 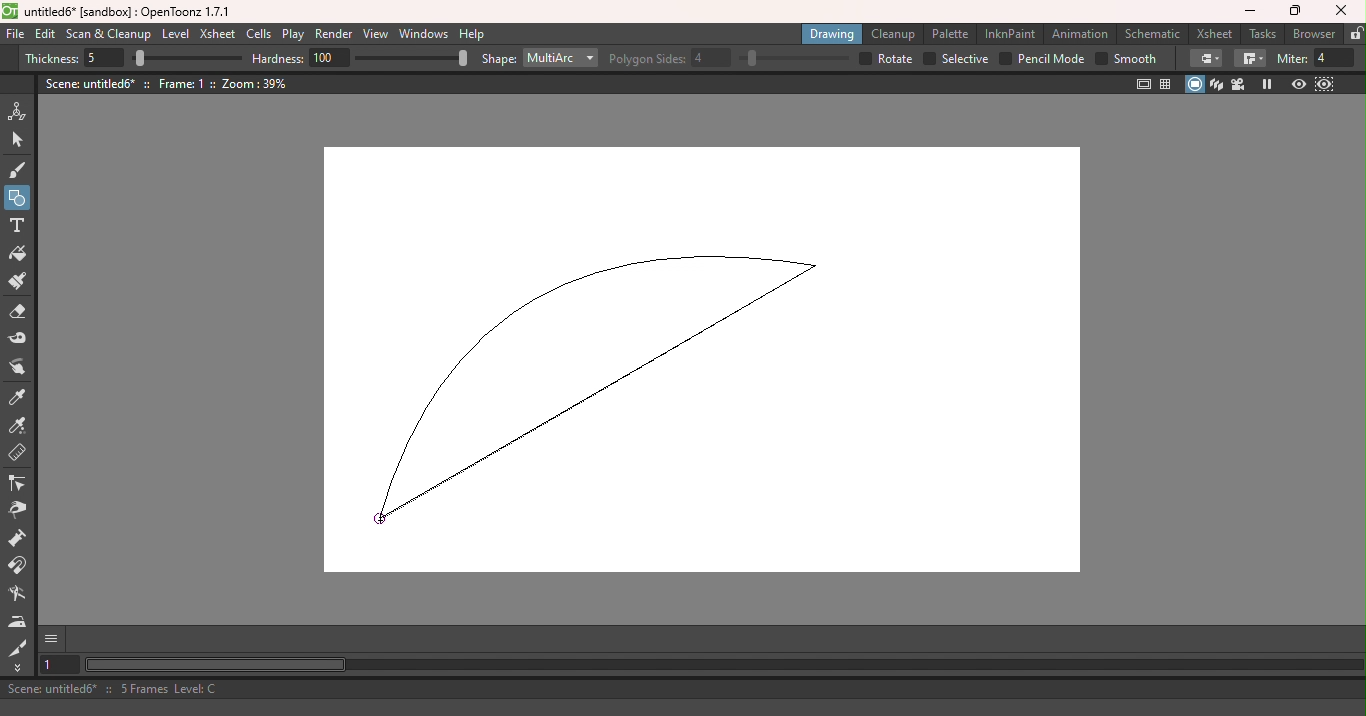 I want to click on Lock rooms tab, so click(x=1355, y=33).